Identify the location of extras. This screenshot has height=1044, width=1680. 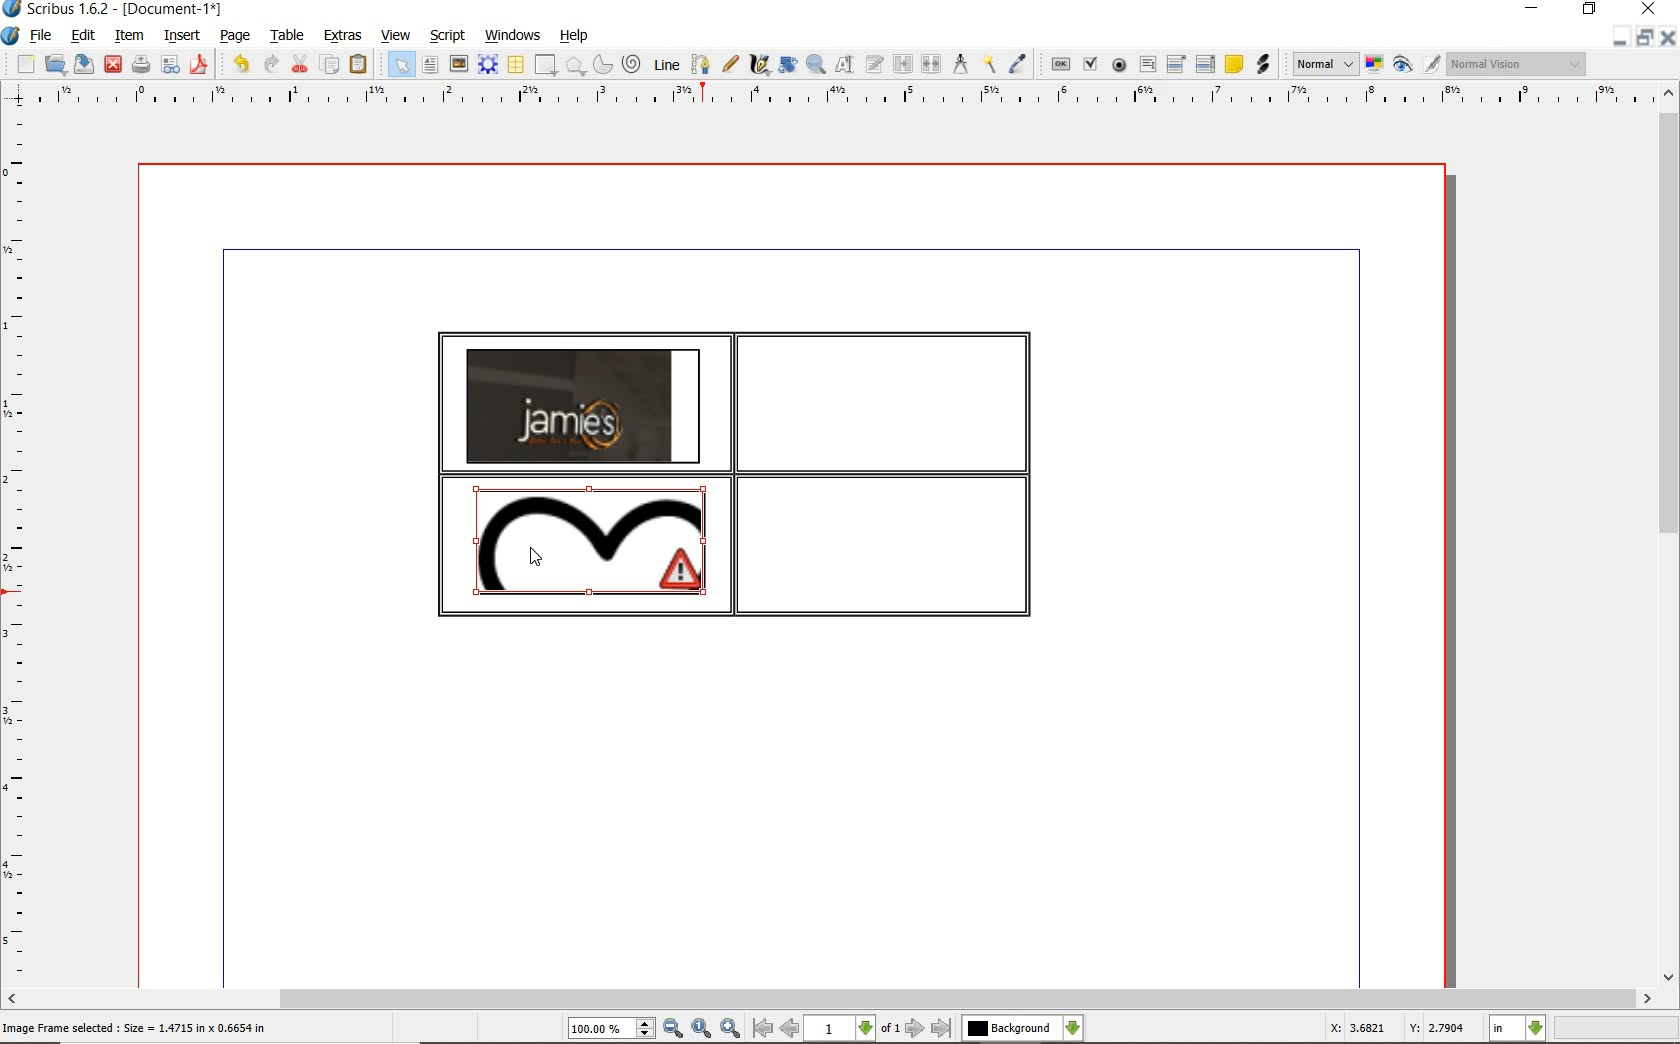
(343, 36).